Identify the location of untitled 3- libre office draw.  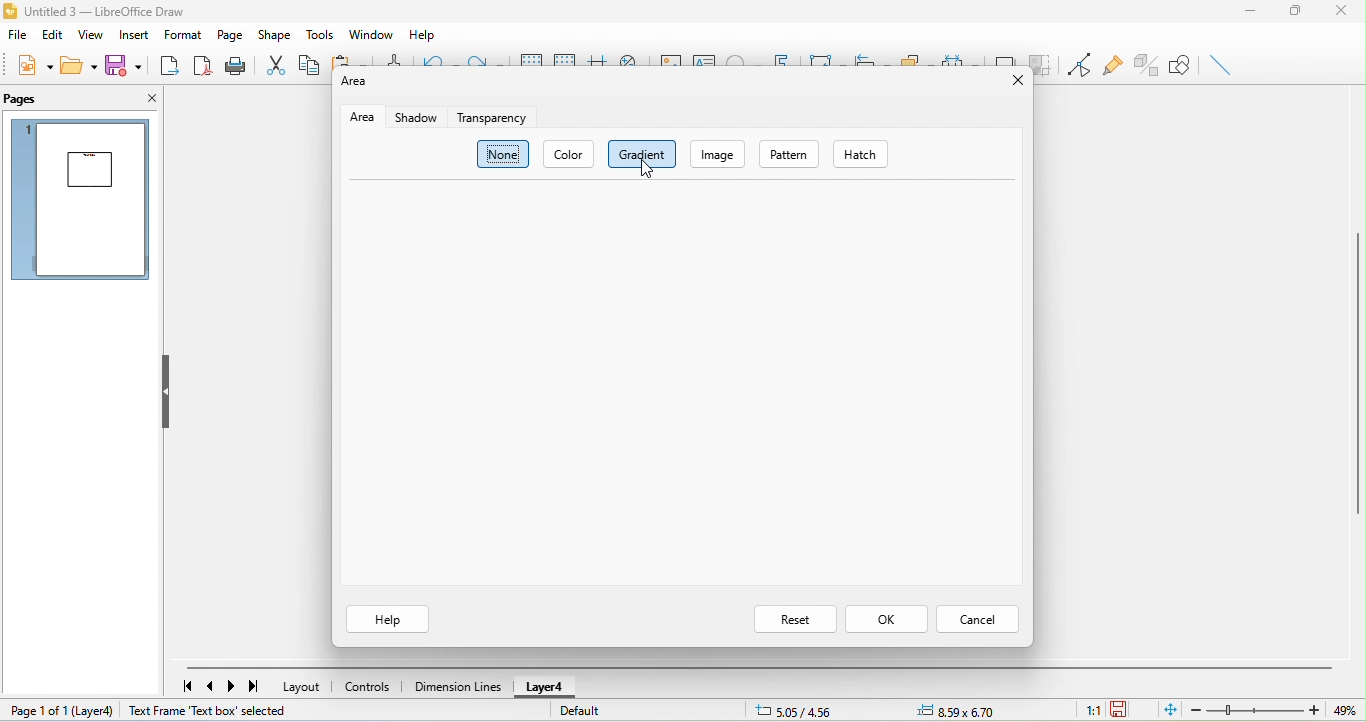
(111, 10).